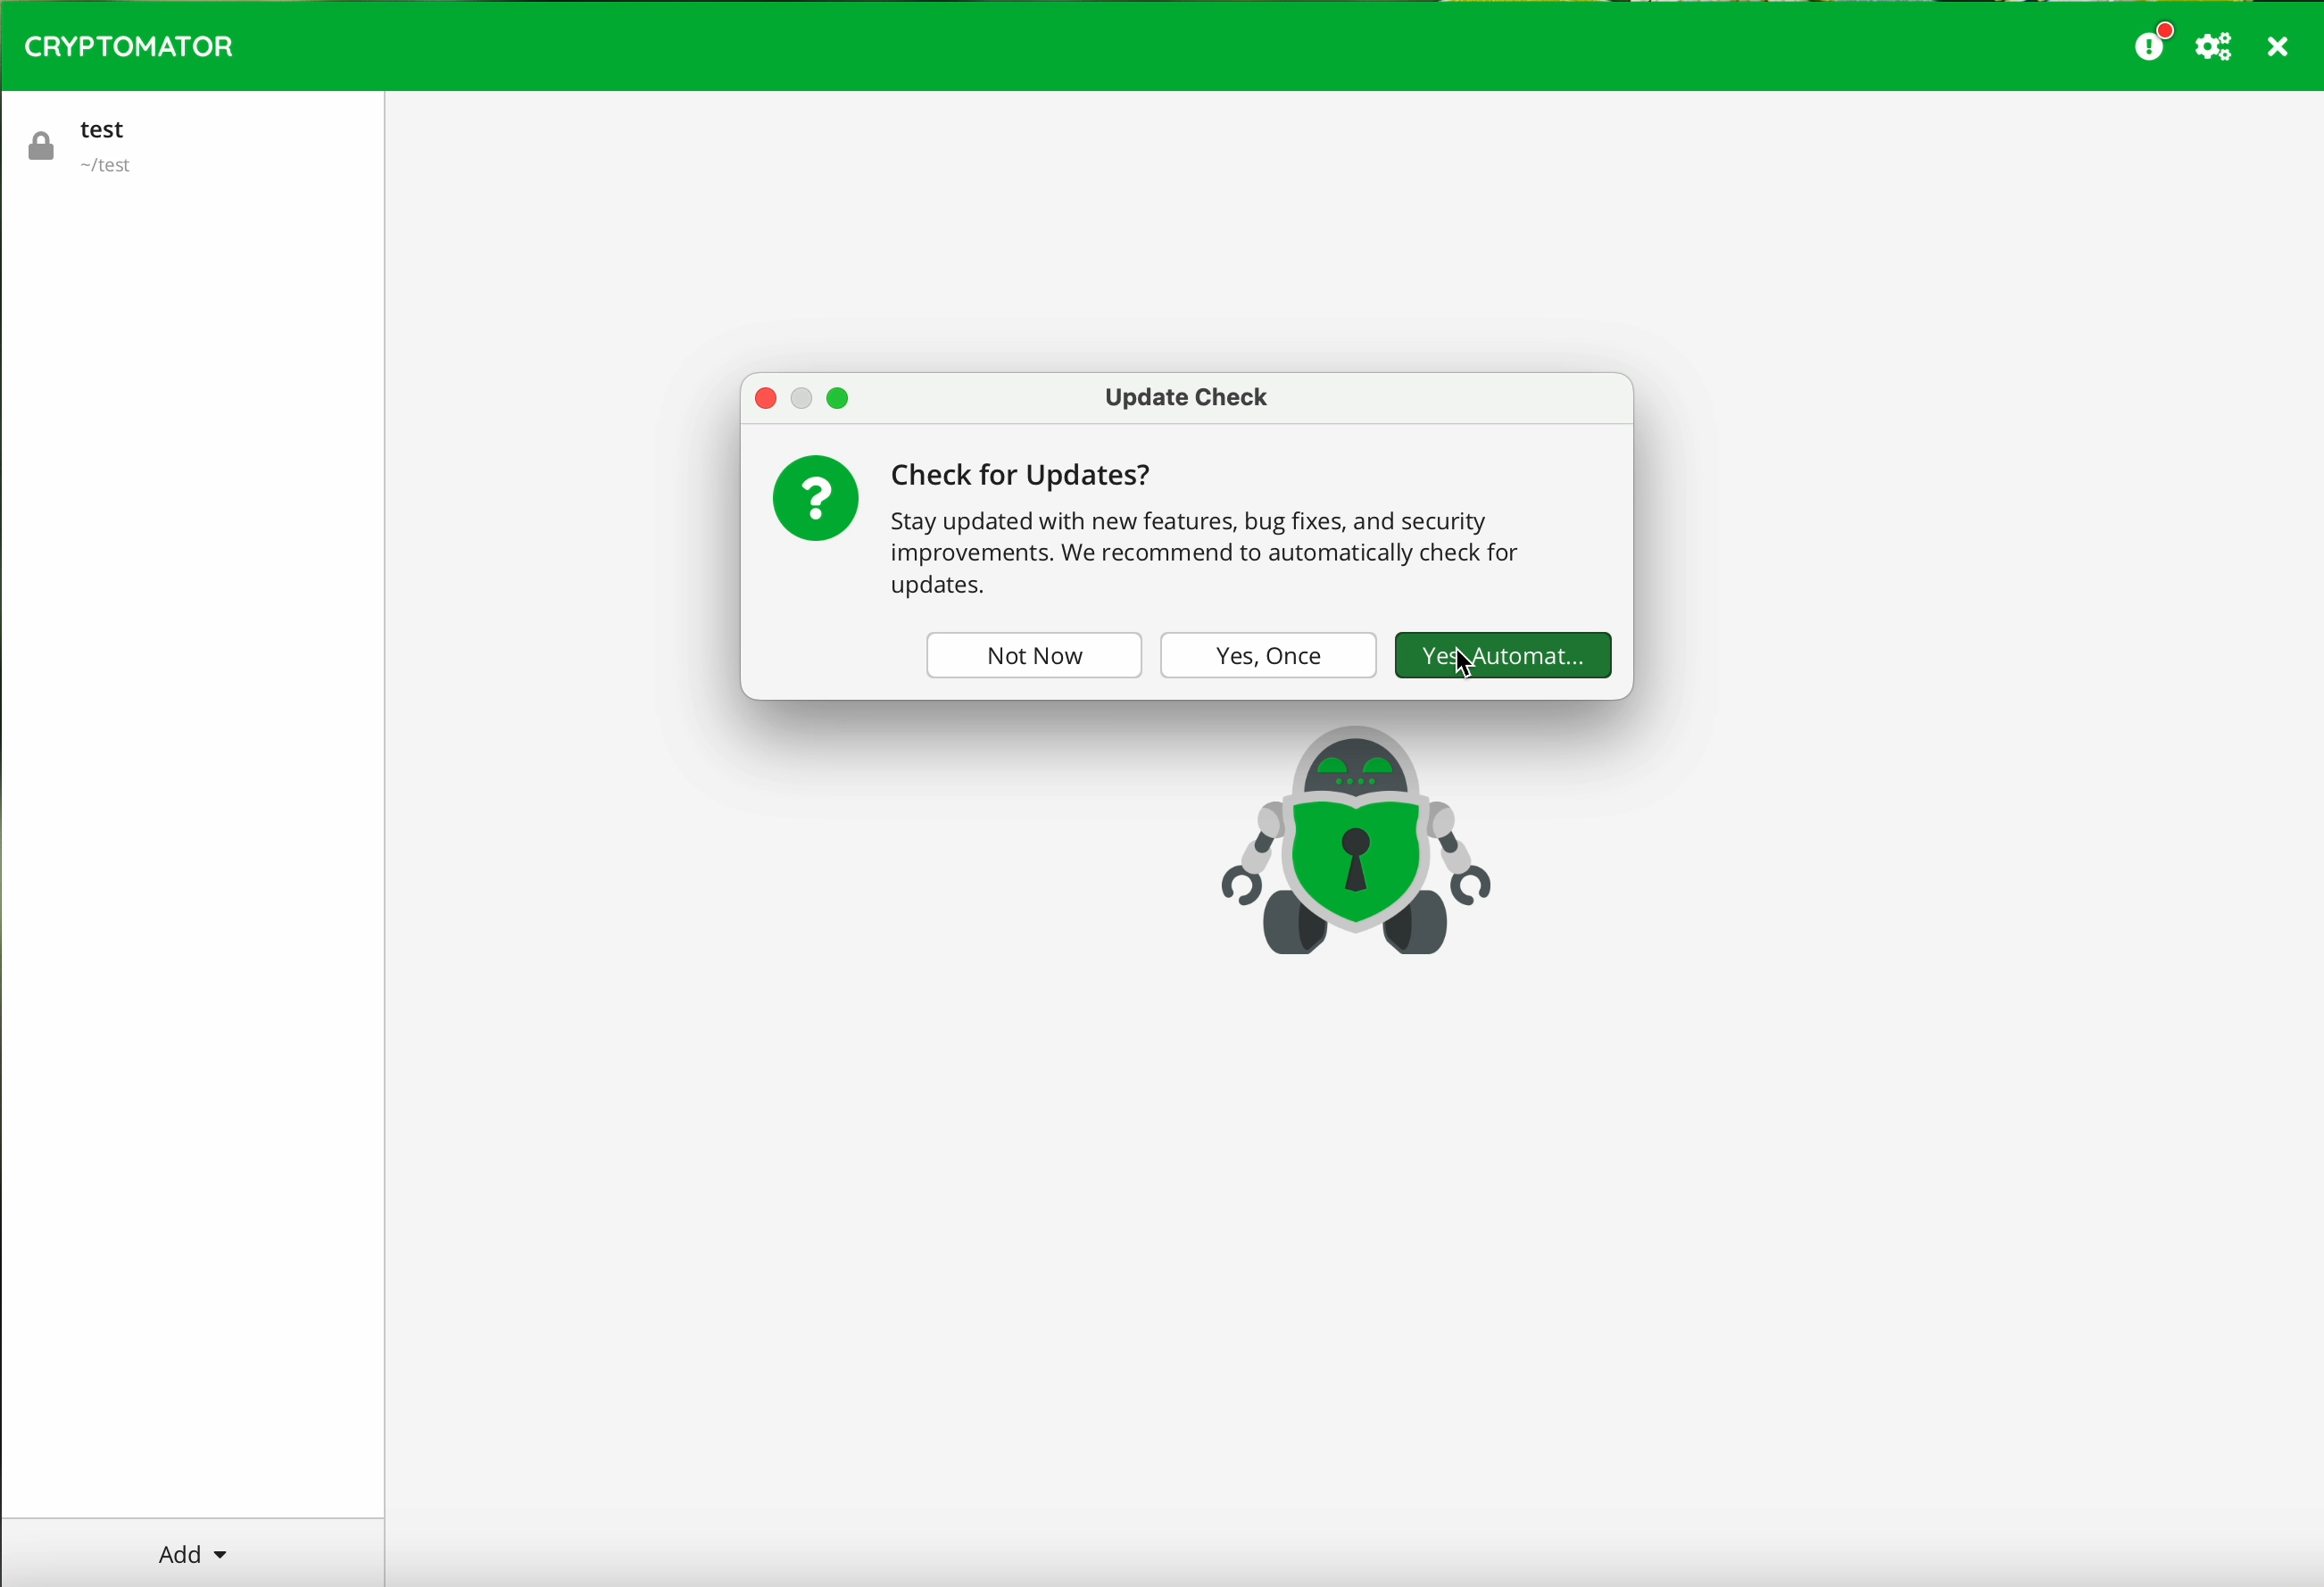 This screenshot has height=1587, width=2324. I want to click on test vault, so click(90, 141).